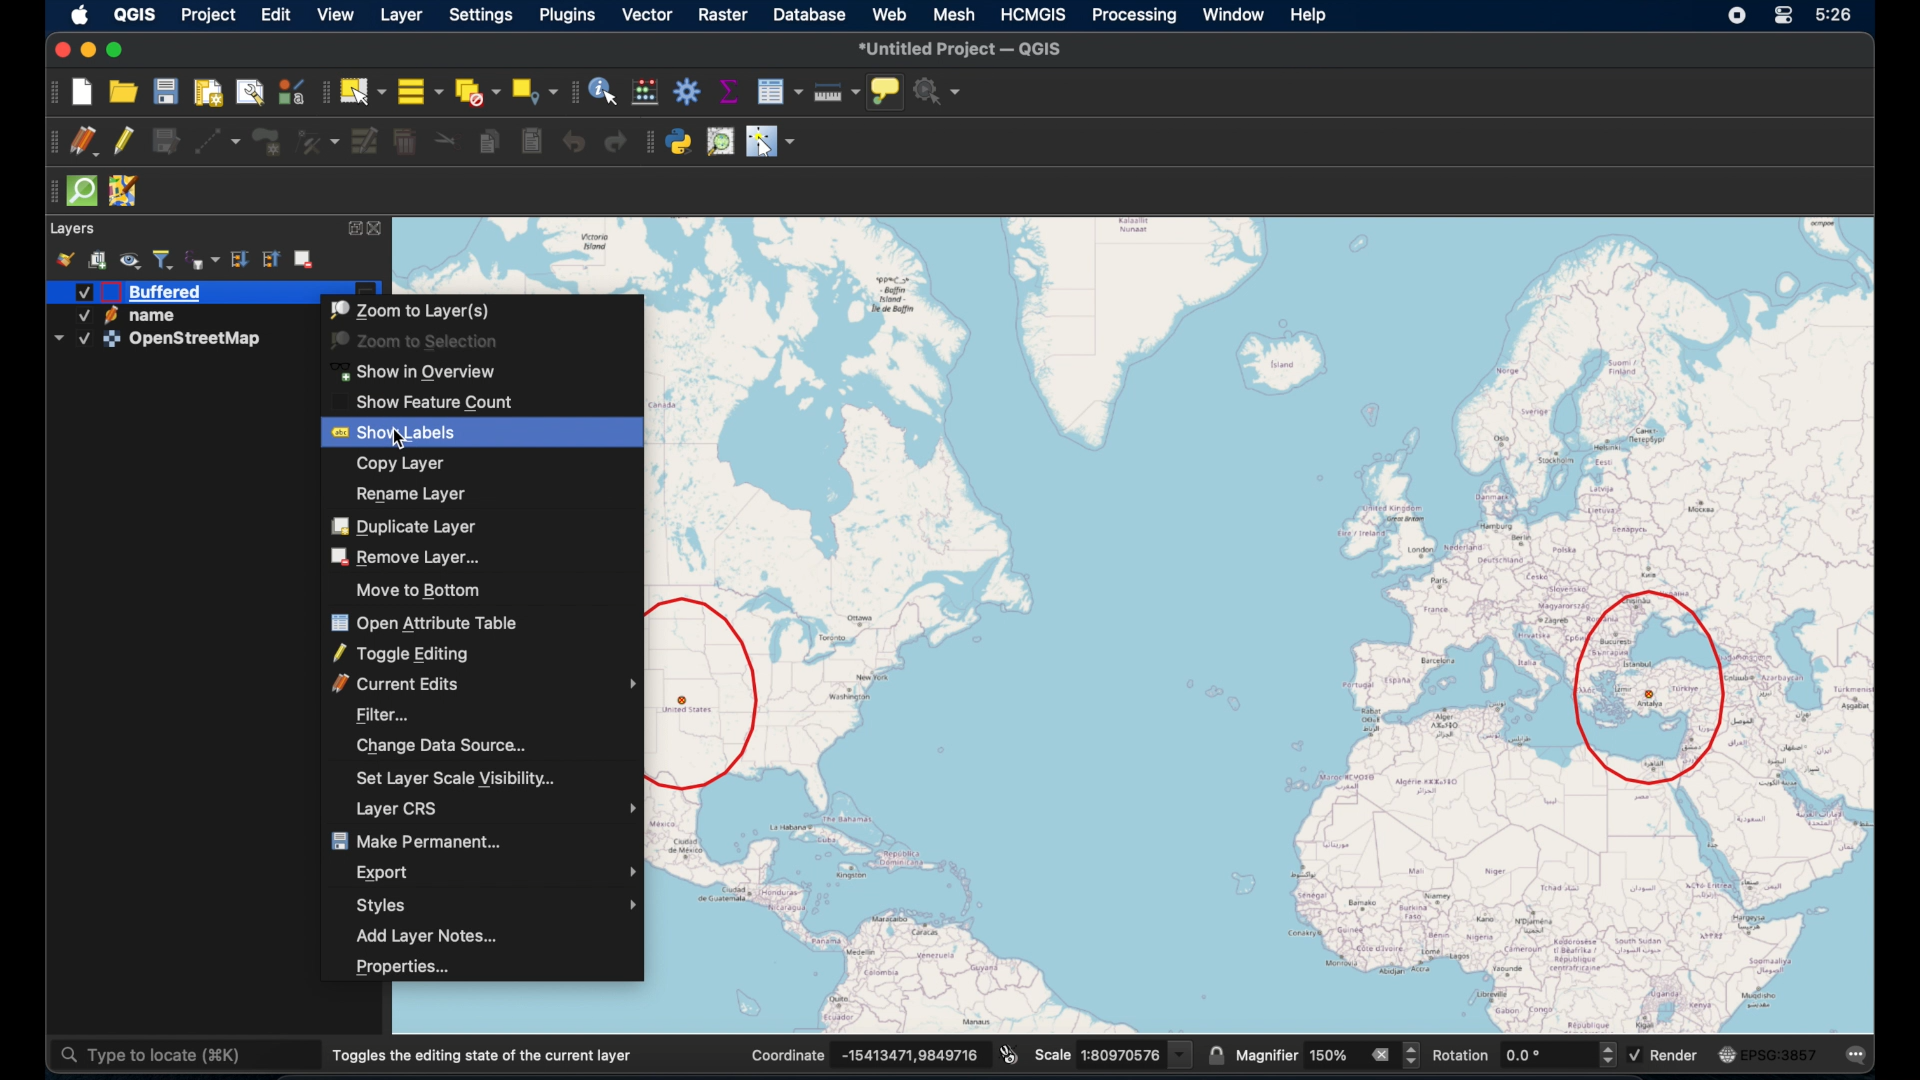 The image size is (1920, 1080). What do you see at coordinates (381, 228) in the screenshot?
I see `close` at bounding box center [381, 228].